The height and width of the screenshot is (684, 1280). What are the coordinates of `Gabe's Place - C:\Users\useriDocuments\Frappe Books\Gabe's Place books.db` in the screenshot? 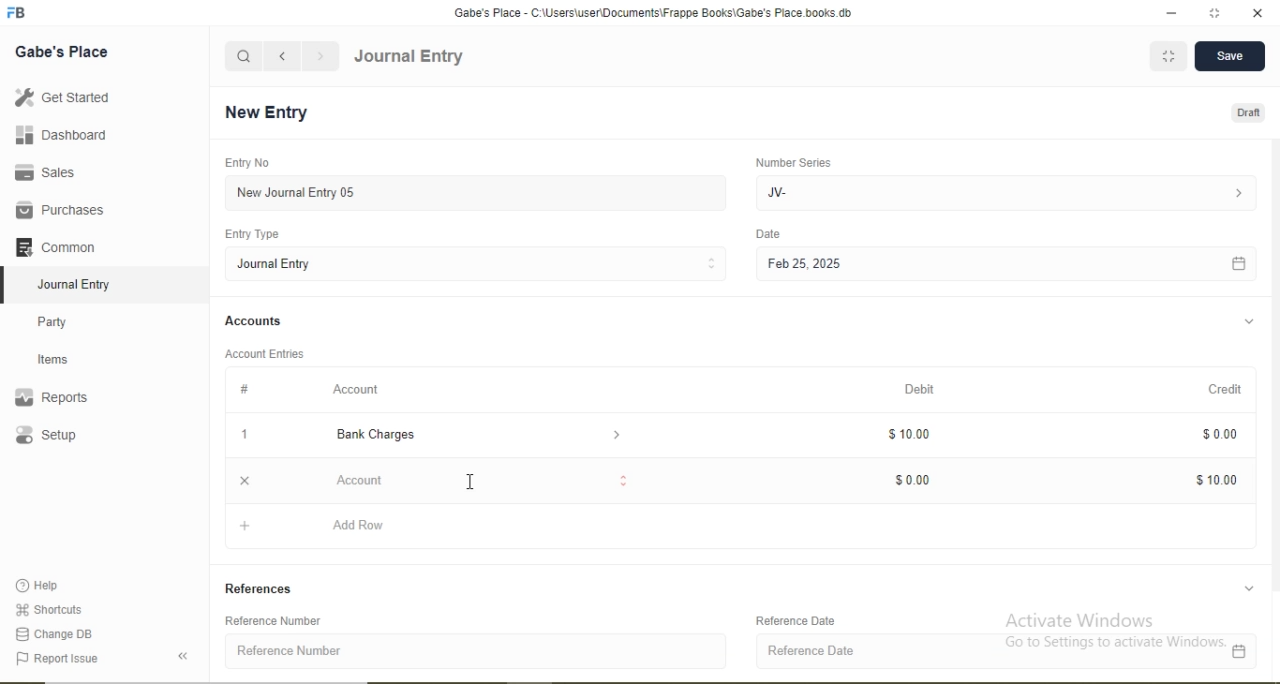 It's located at (655, 12).